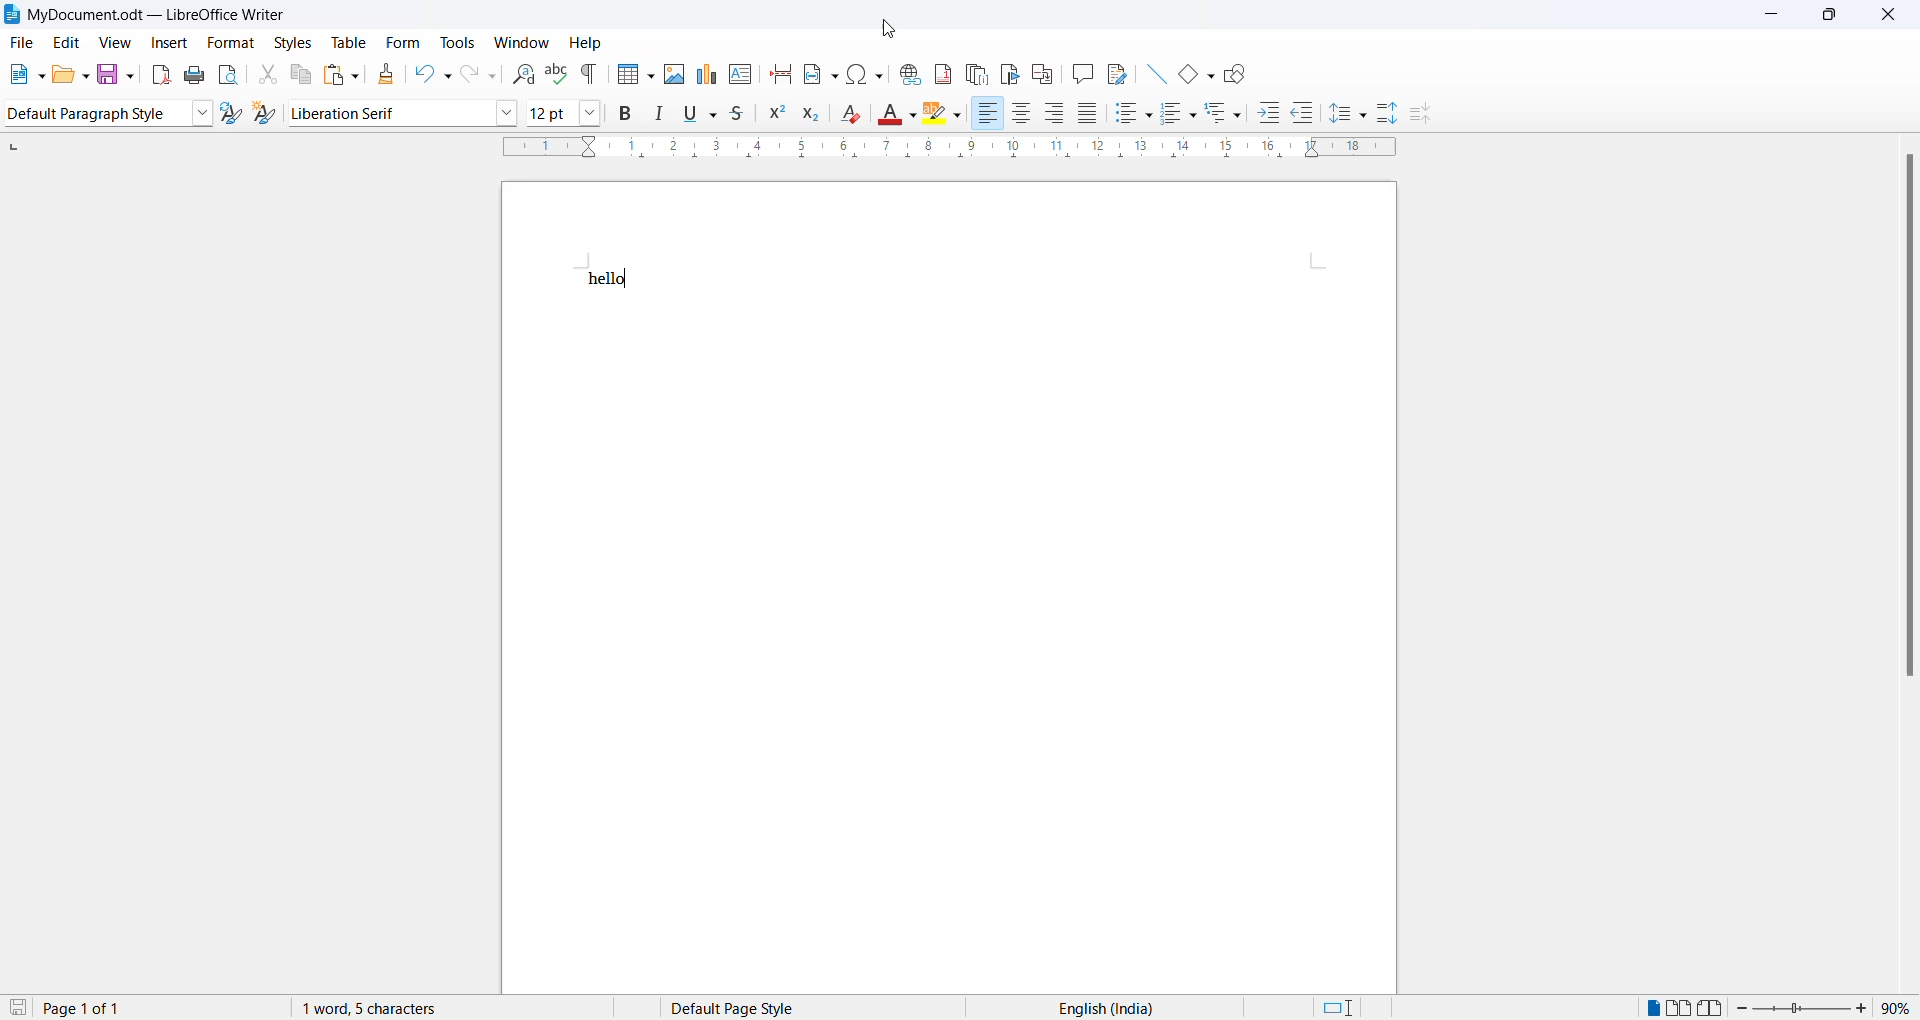 Image resolution: width=1920 pixels, height=1020 pixels. What do you see at coordinates (939, 72) in the screenshot?
I see `Insert footnote` at bounding box center [939, 72].